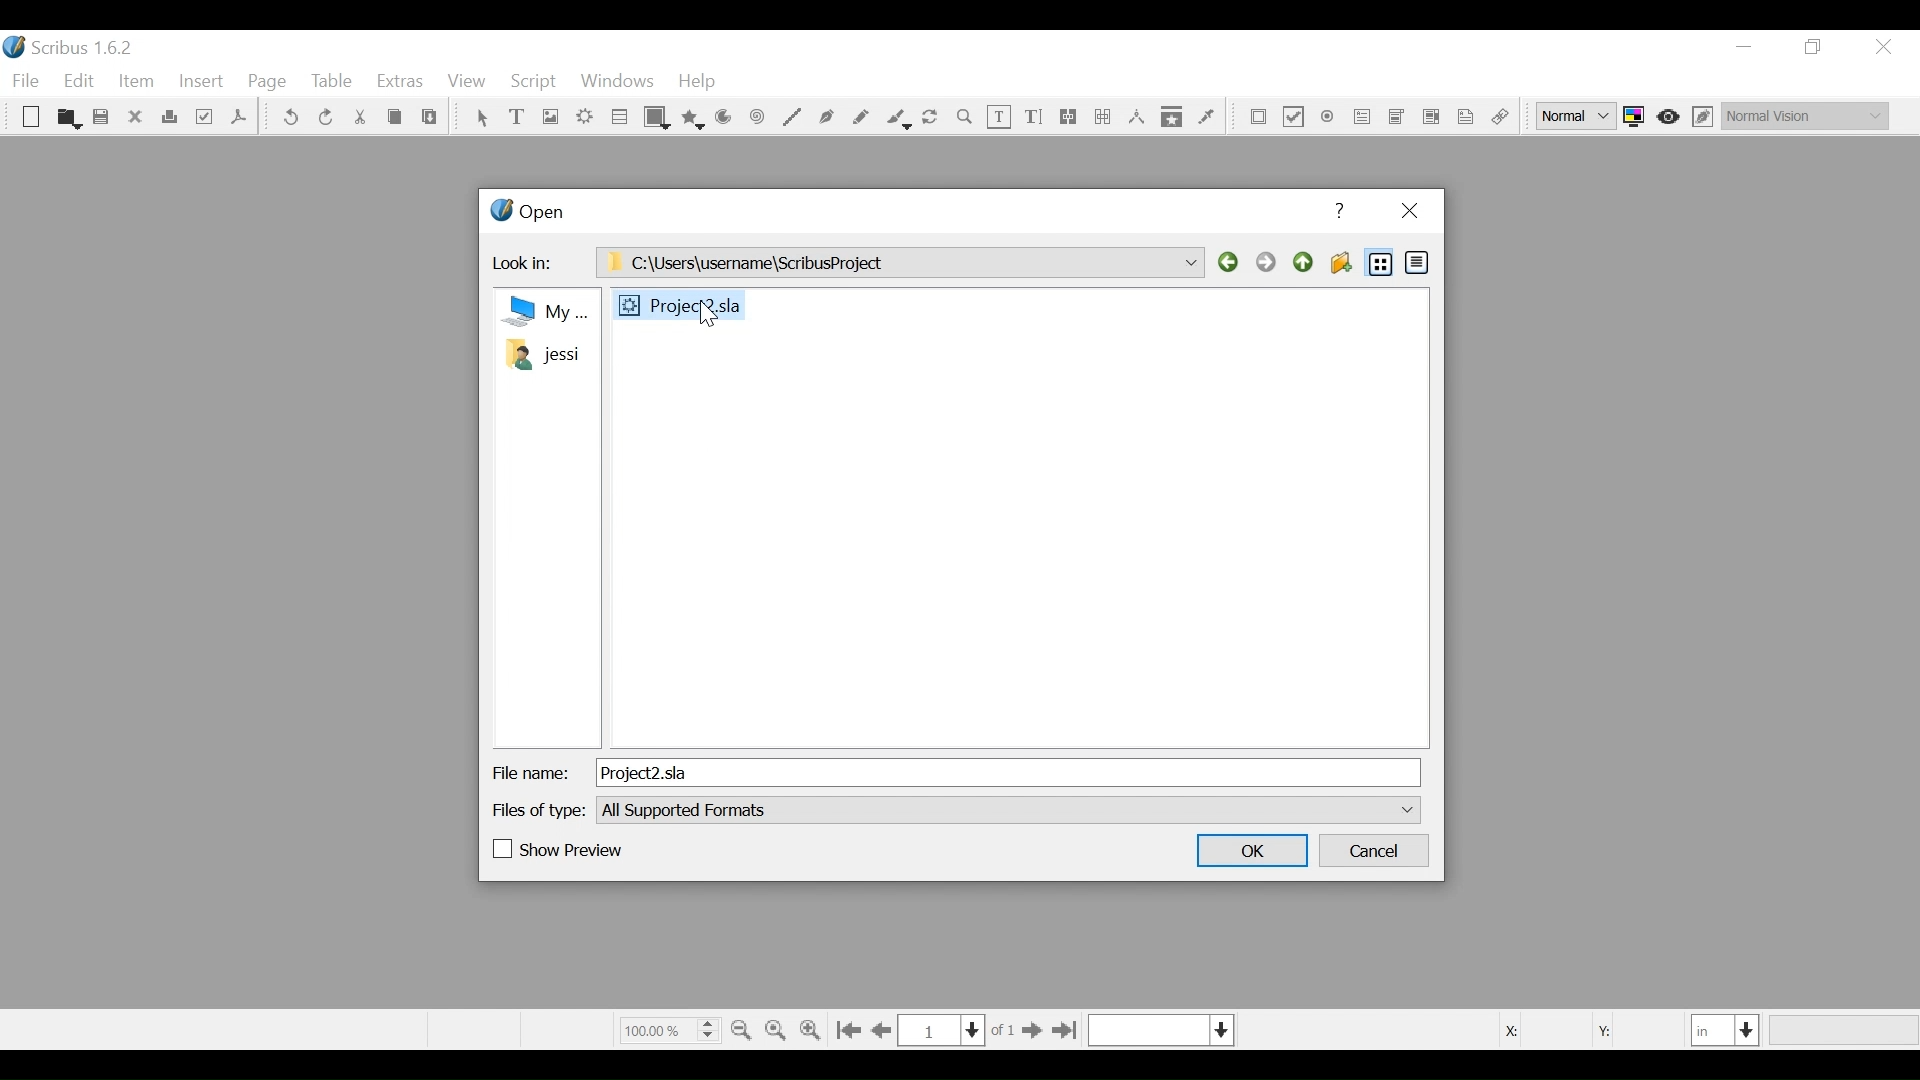  Describe the element at coordinates (137, 117) in the screenshot. I see `Close` at that location.